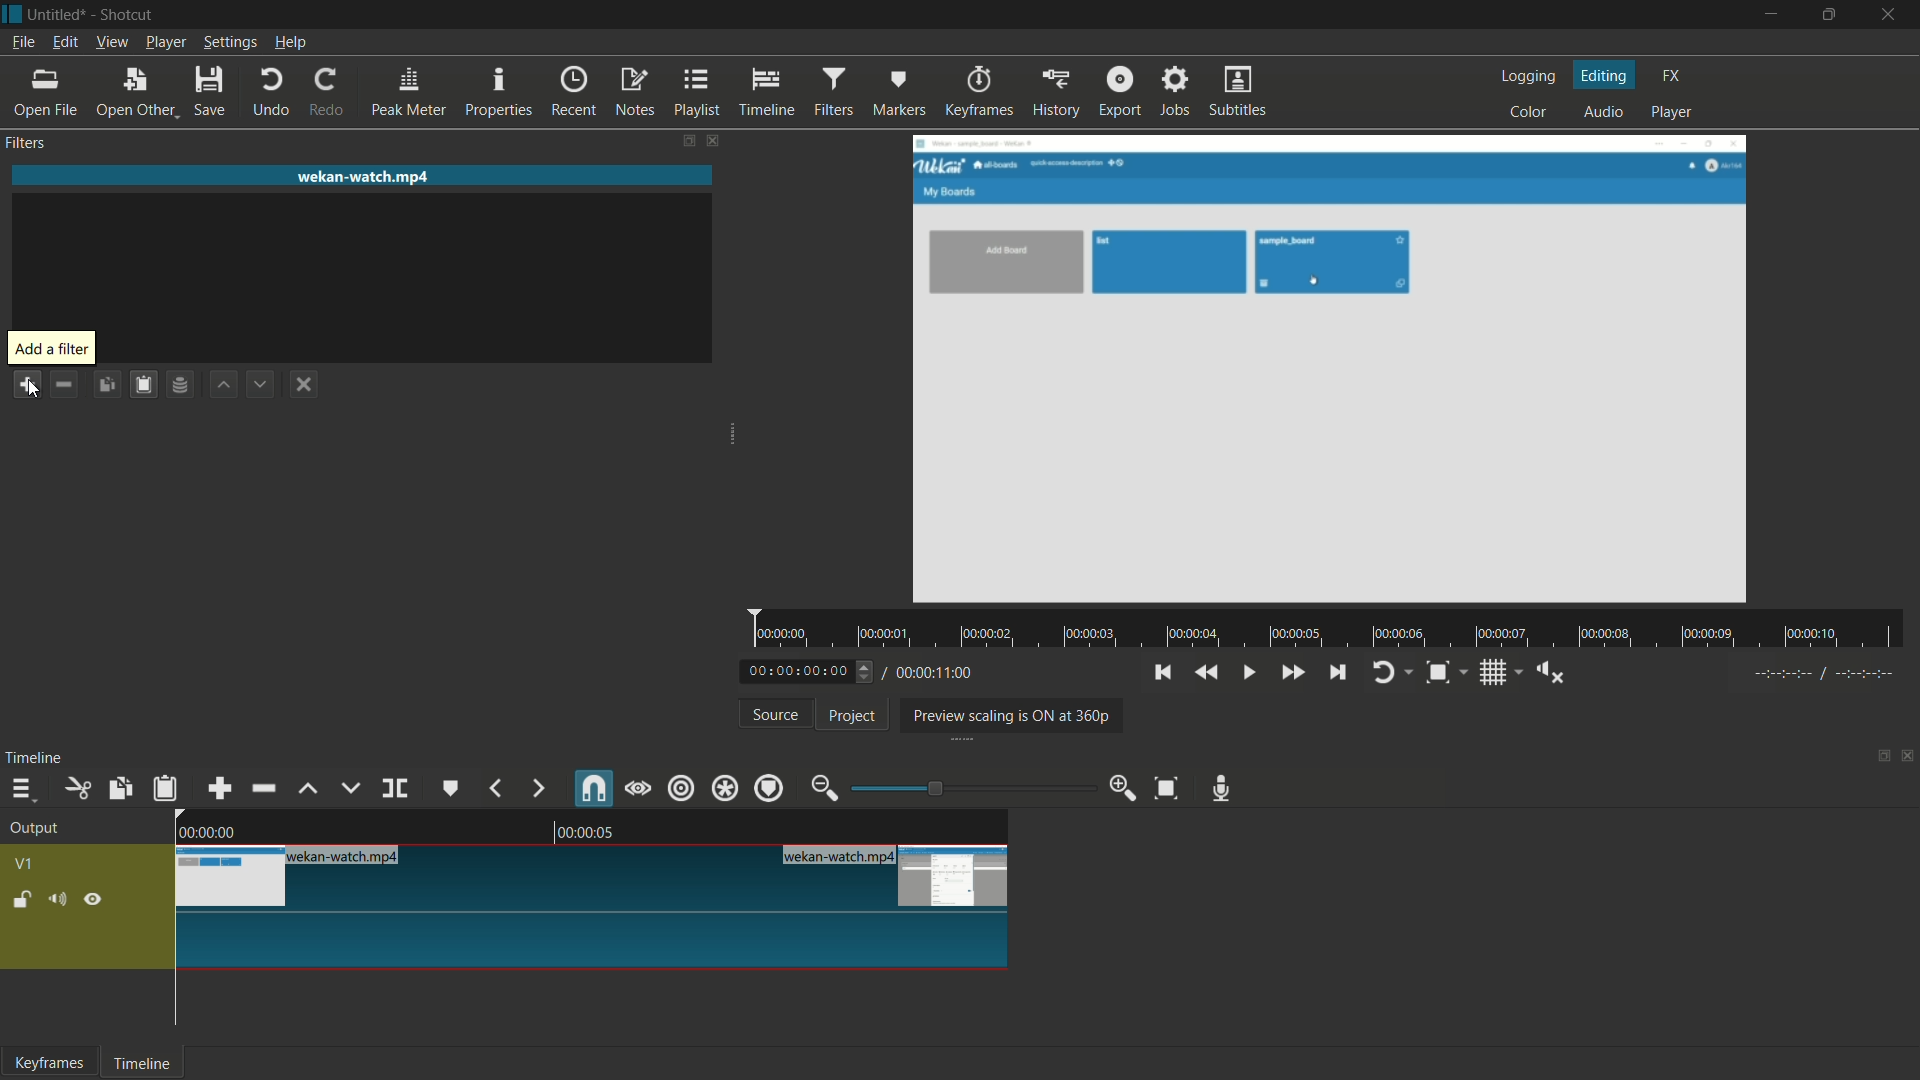 The width and height of the screenshot is (1920, 1080). What do you see at coordinates (603, 833) in the screenshot?
I see `00.00.05` at bounding box center [603, 833].